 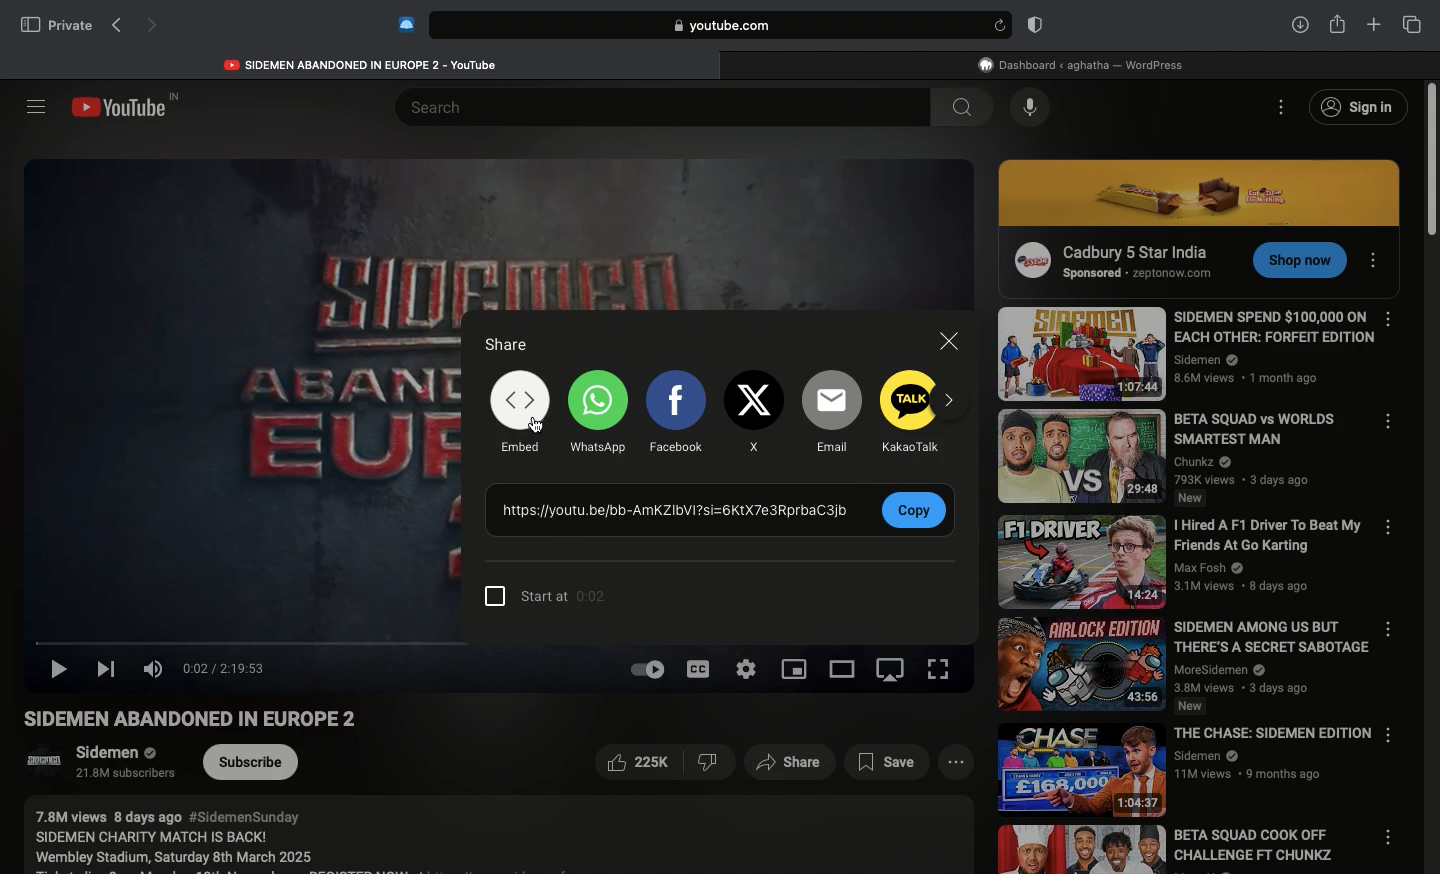 What do you see at coordinates (644, 106) in the screenshot?
I see `Search bar` at bounding box center [644, 106].